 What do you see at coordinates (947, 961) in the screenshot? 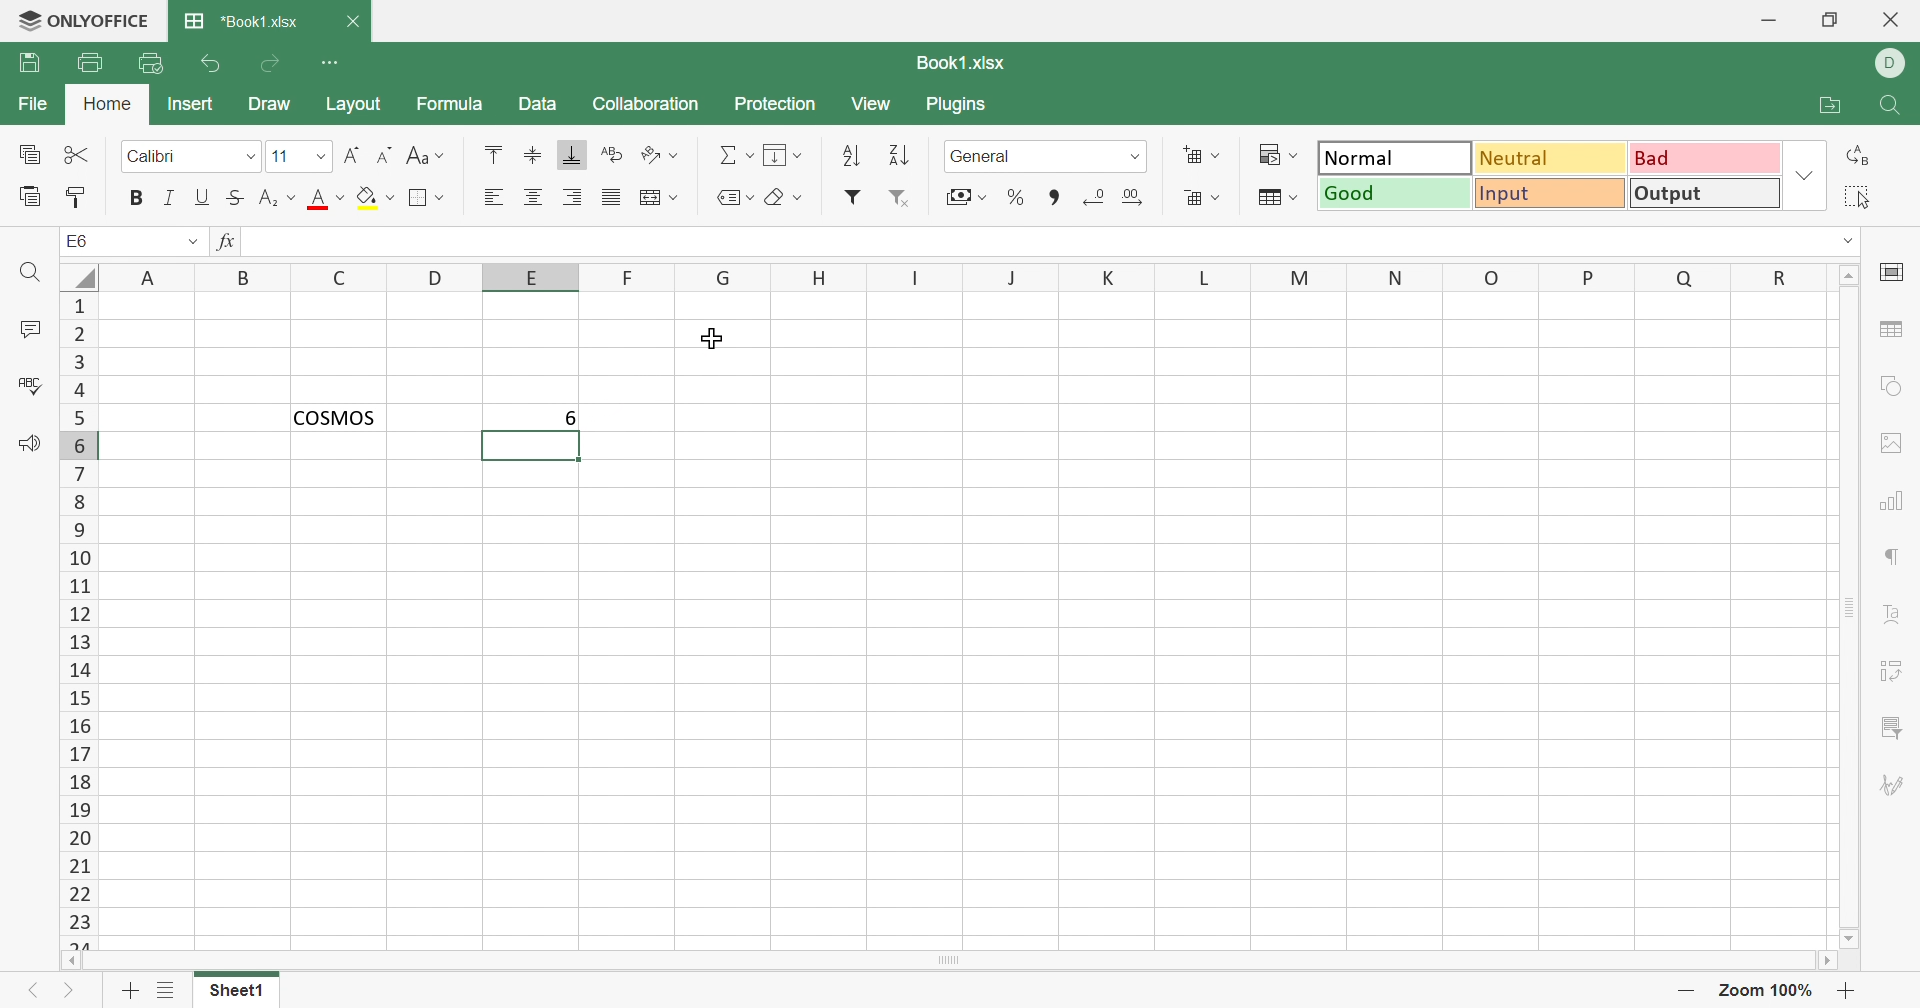
I see `Scroll bar` at bounding box center [947, 961].